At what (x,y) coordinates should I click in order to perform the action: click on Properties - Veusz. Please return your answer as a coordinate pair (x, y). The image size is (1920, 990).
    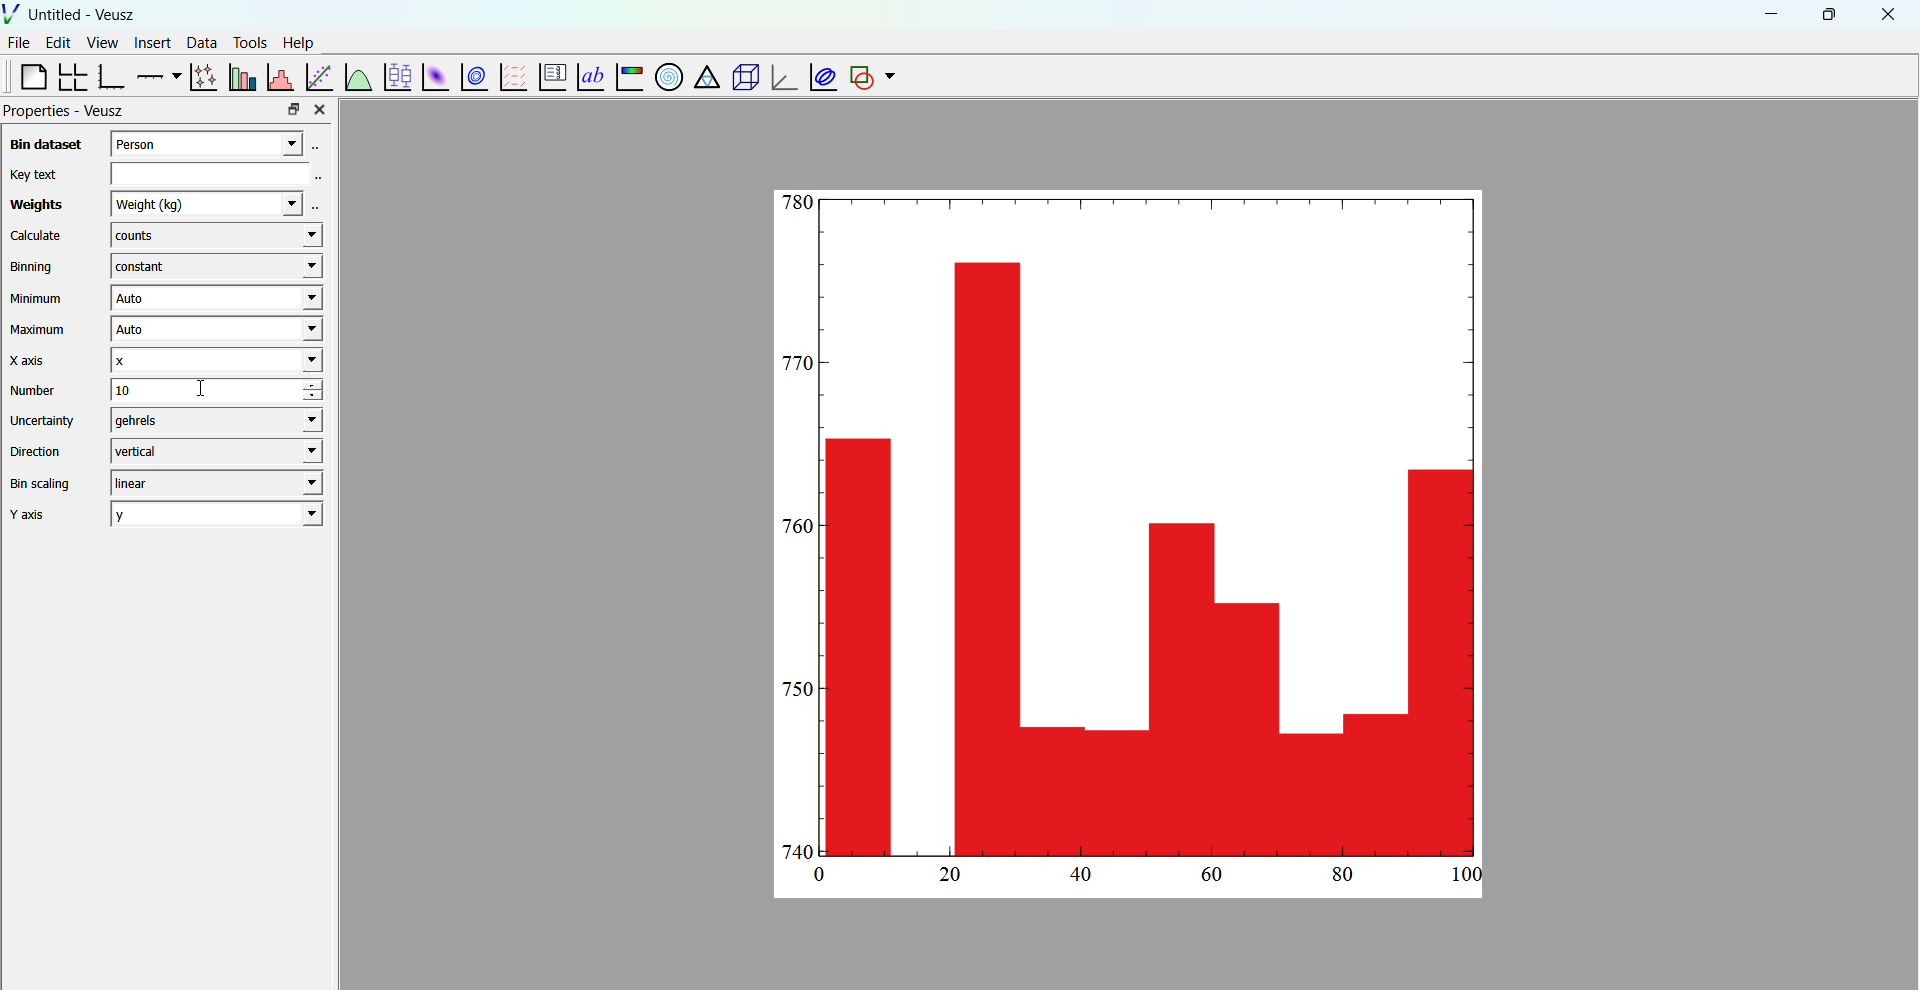
    Looking at the image, I should click on (66, 111).